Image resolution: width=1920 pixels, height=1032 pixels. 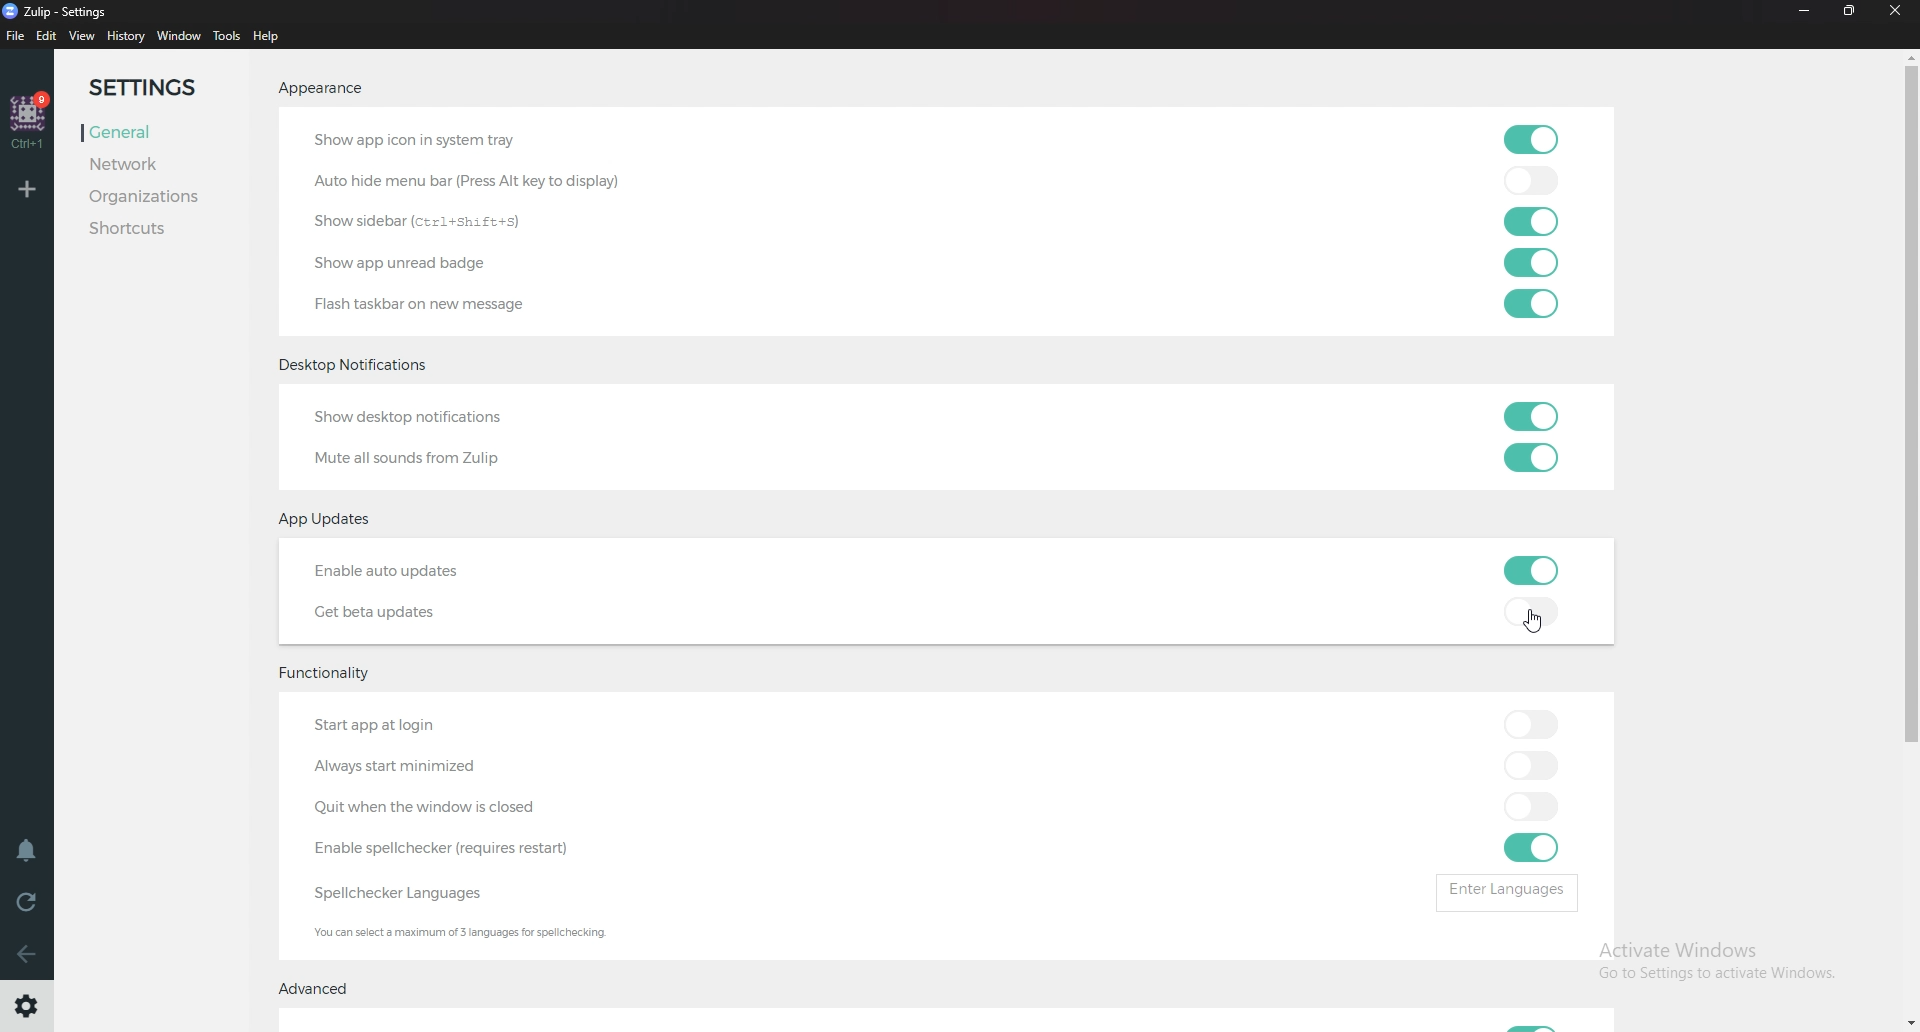 I want to click on toggle, so click(x=1530, y=418).